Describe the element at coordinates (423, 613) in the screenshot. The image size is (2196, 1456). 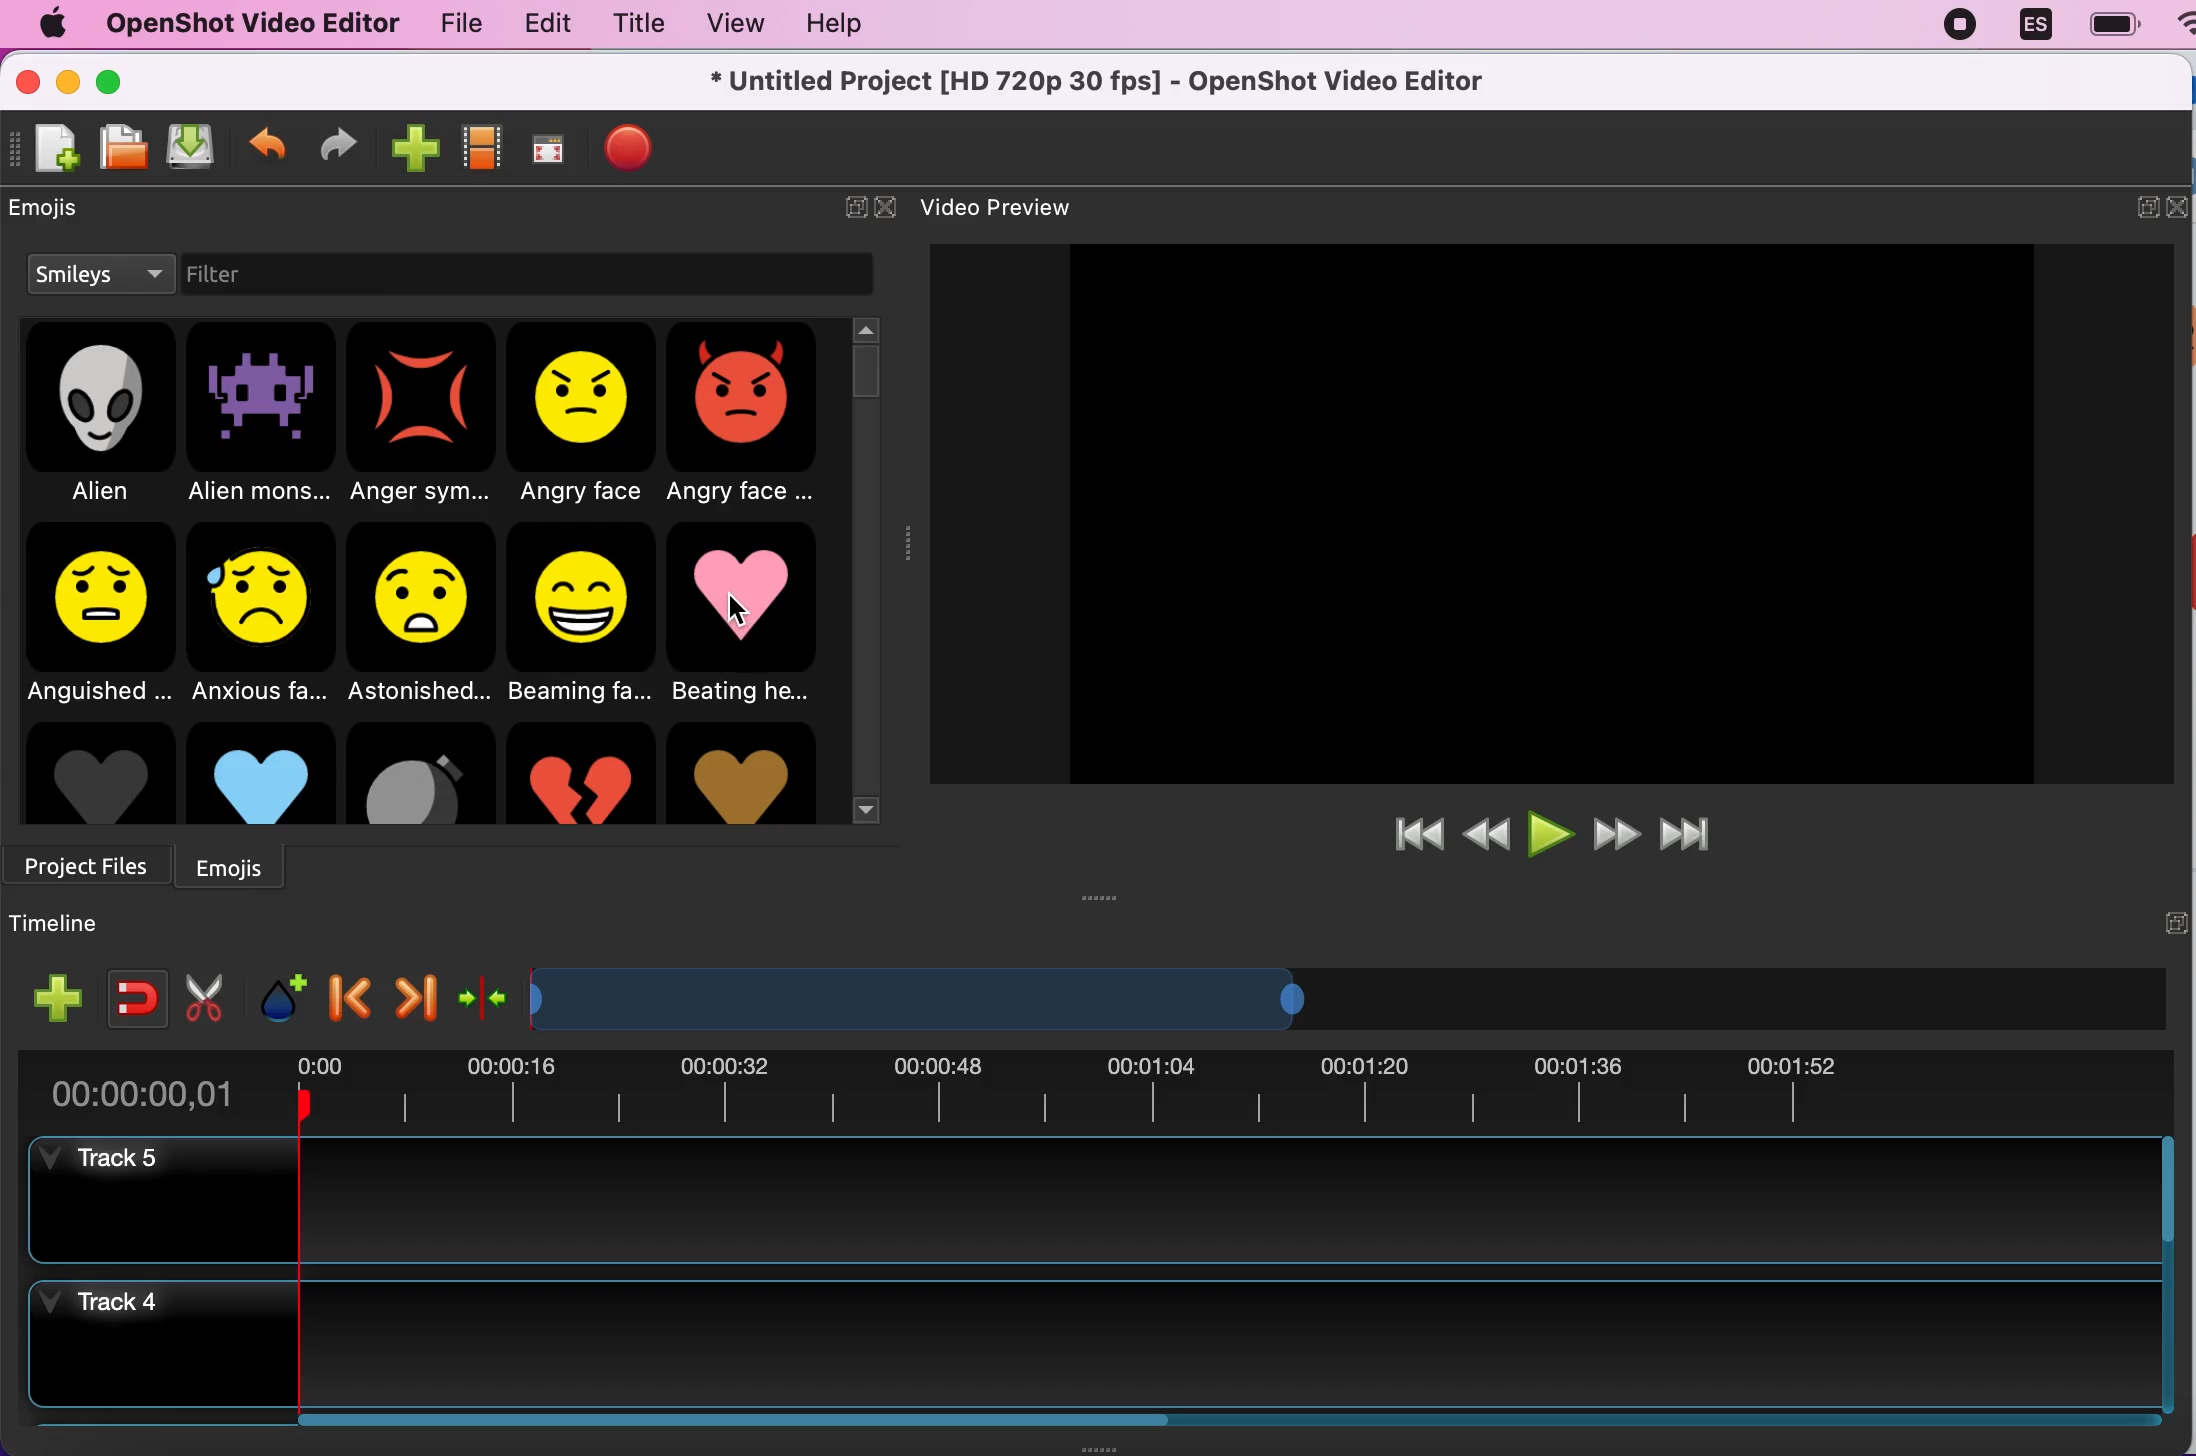
I see `astonished` at that location.